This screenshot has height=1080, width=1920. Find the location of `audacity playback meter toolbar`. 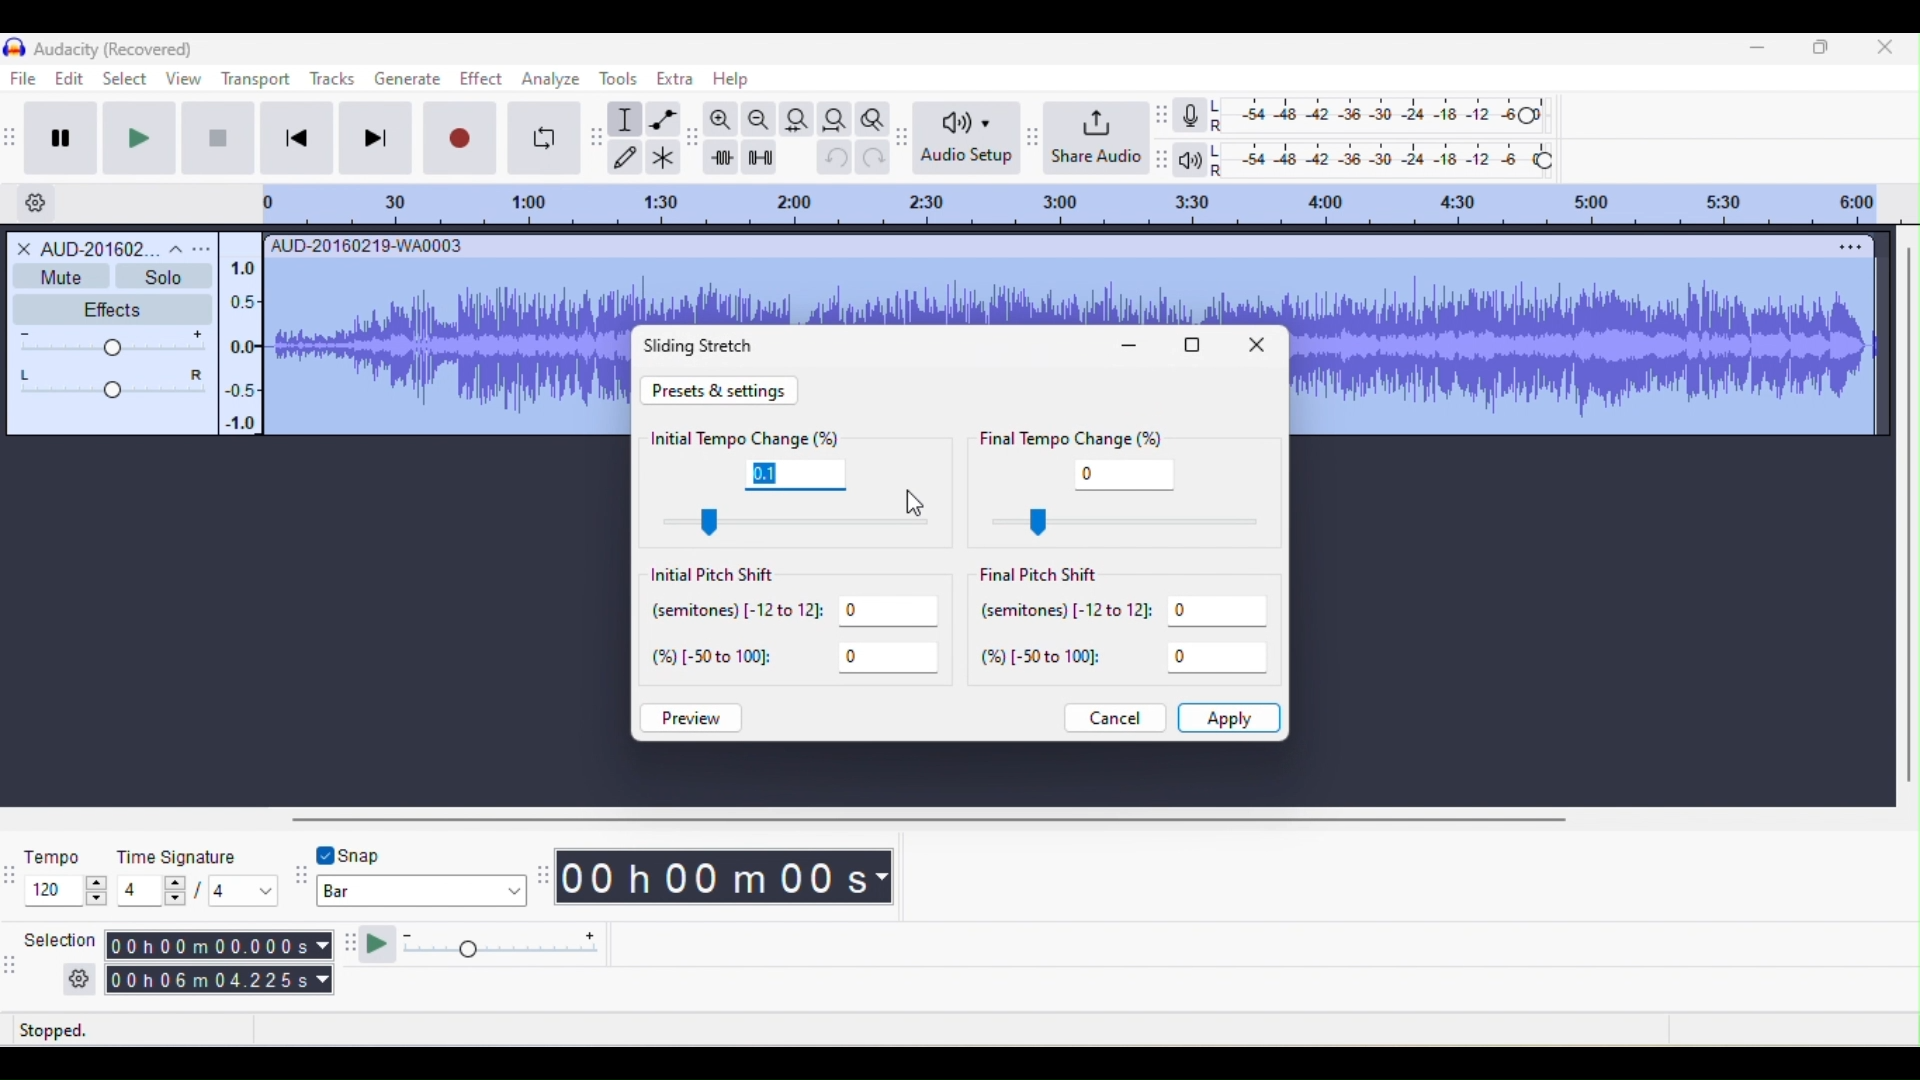

audacity playback meter toolbar is located at coordinates (1166, 157).